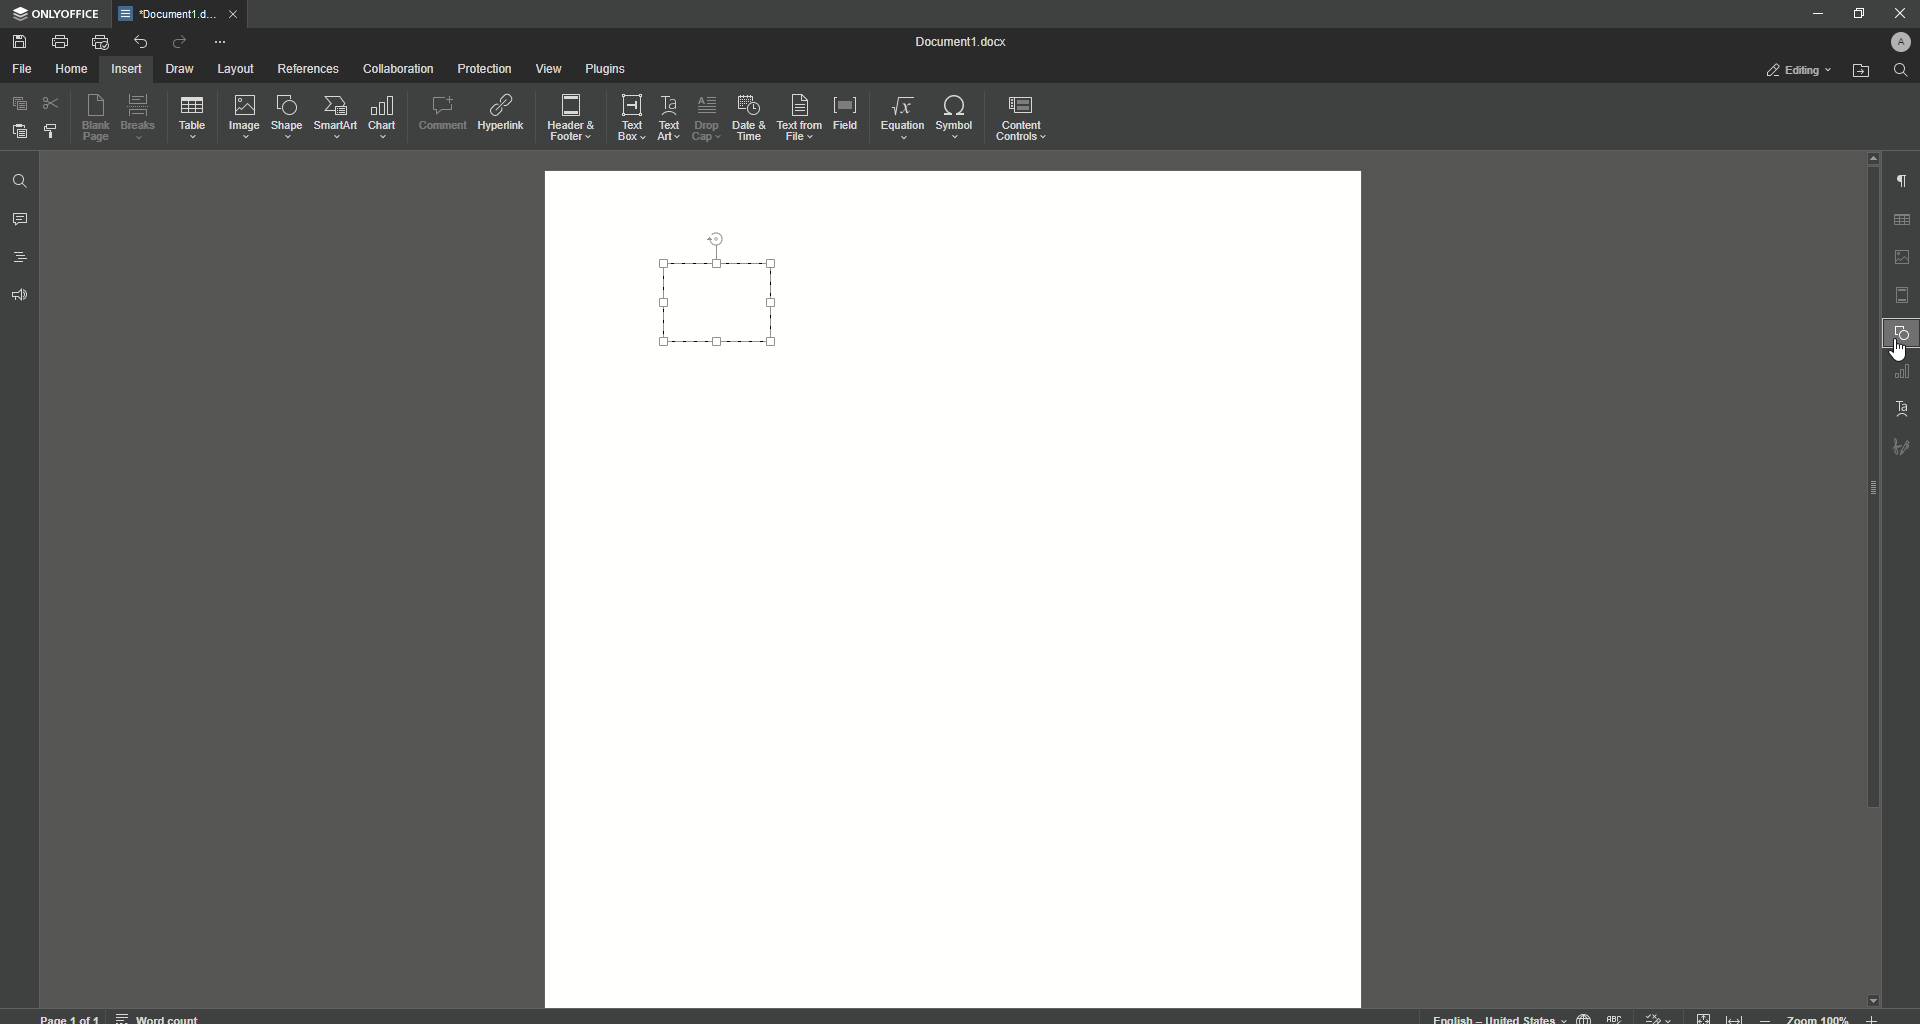 This screenshot has height=1024, width=1920. I want to click on Text Art, so click(666, 120).